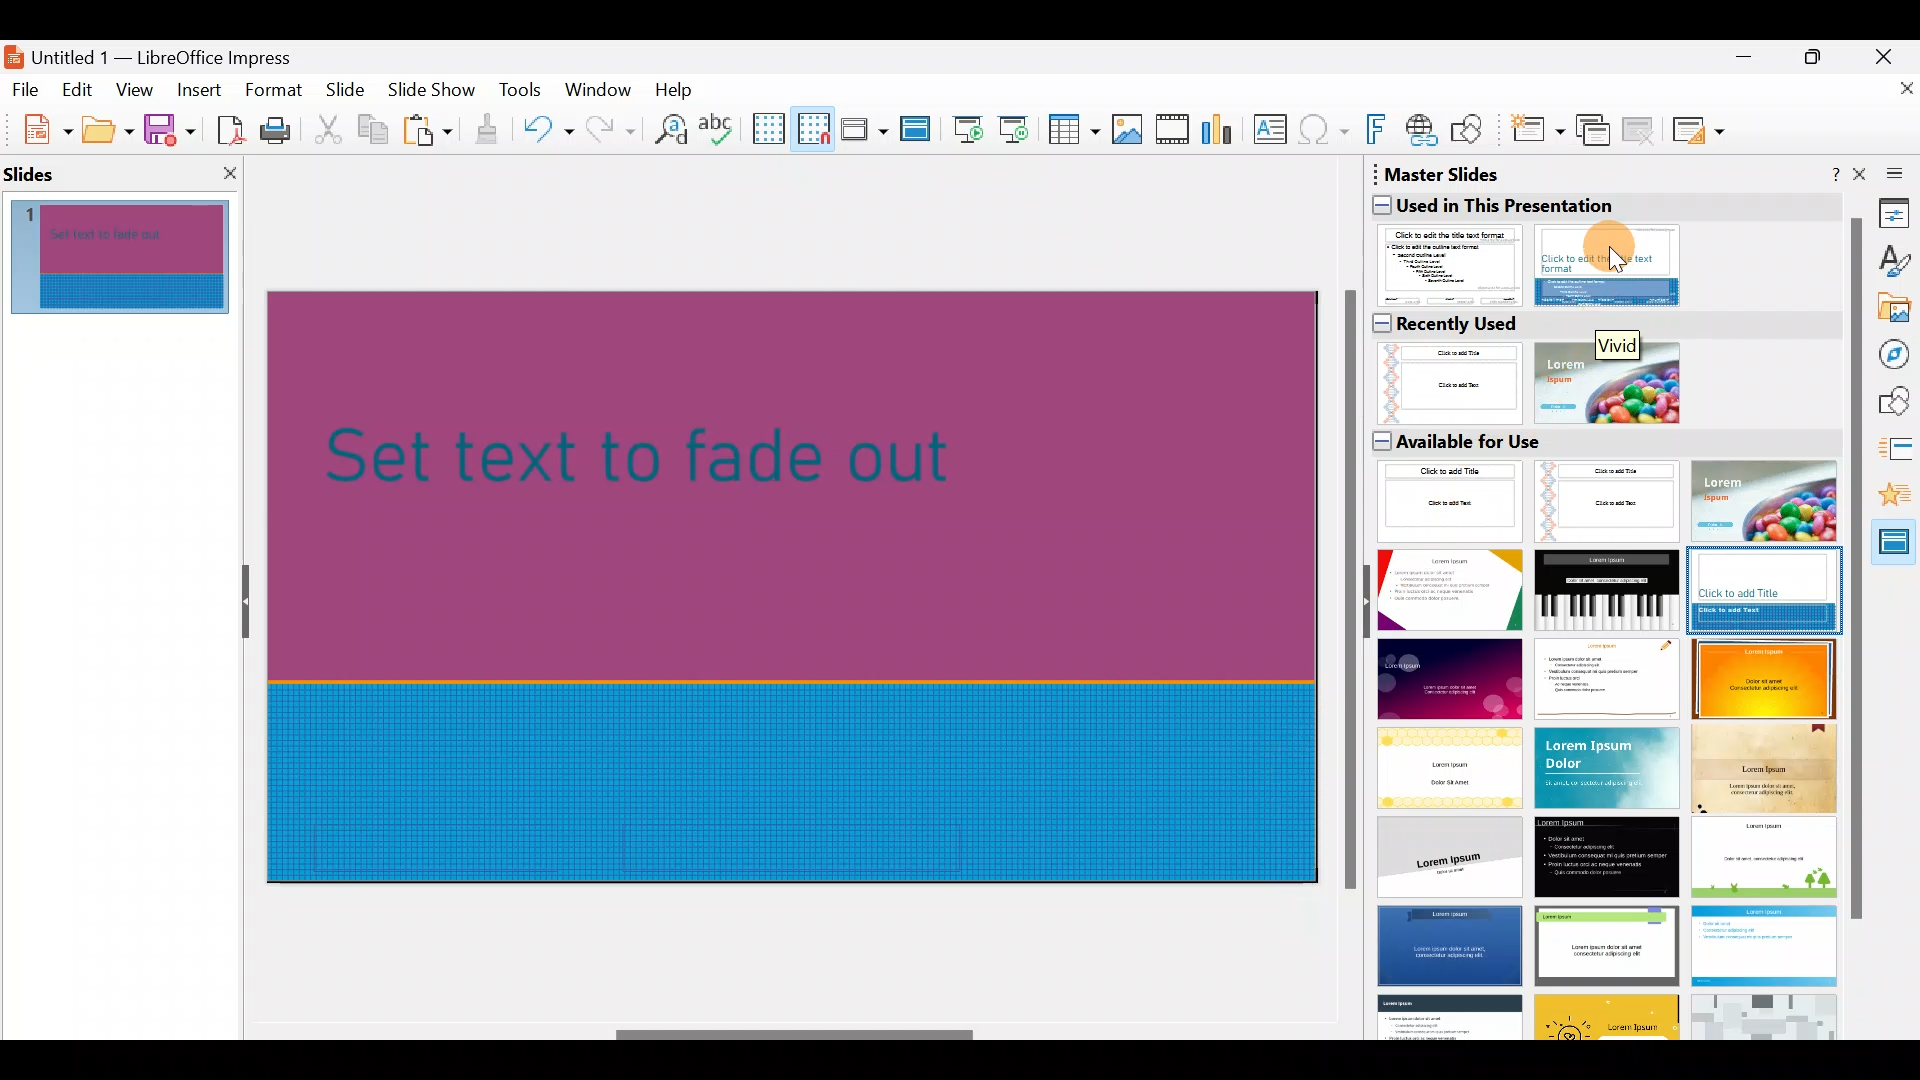  I want to click on Insert, so click(198, 90).